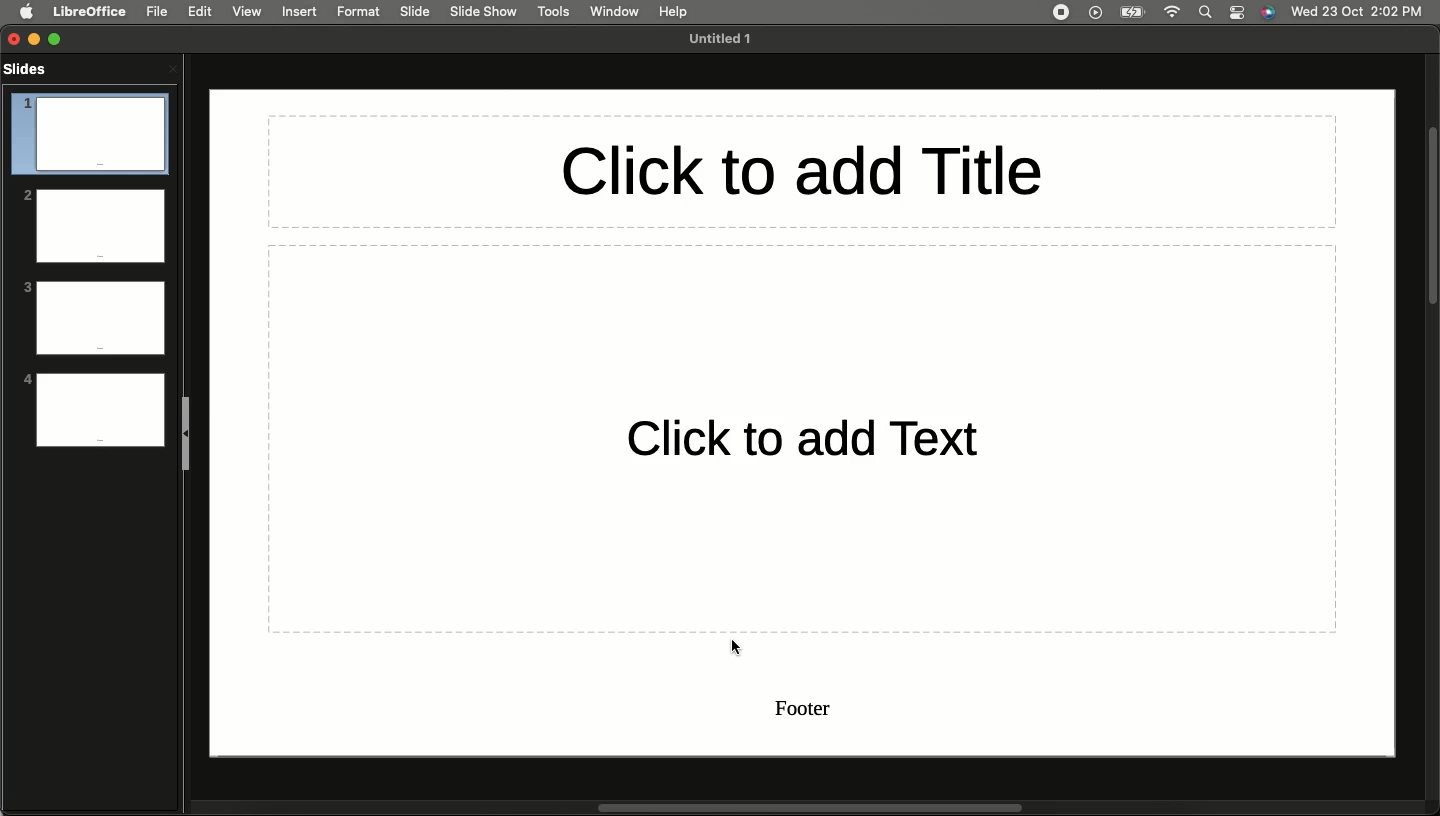 The height and width of the screenshot is (816, 1440). I want to click on Cursor, so click(736, 652).